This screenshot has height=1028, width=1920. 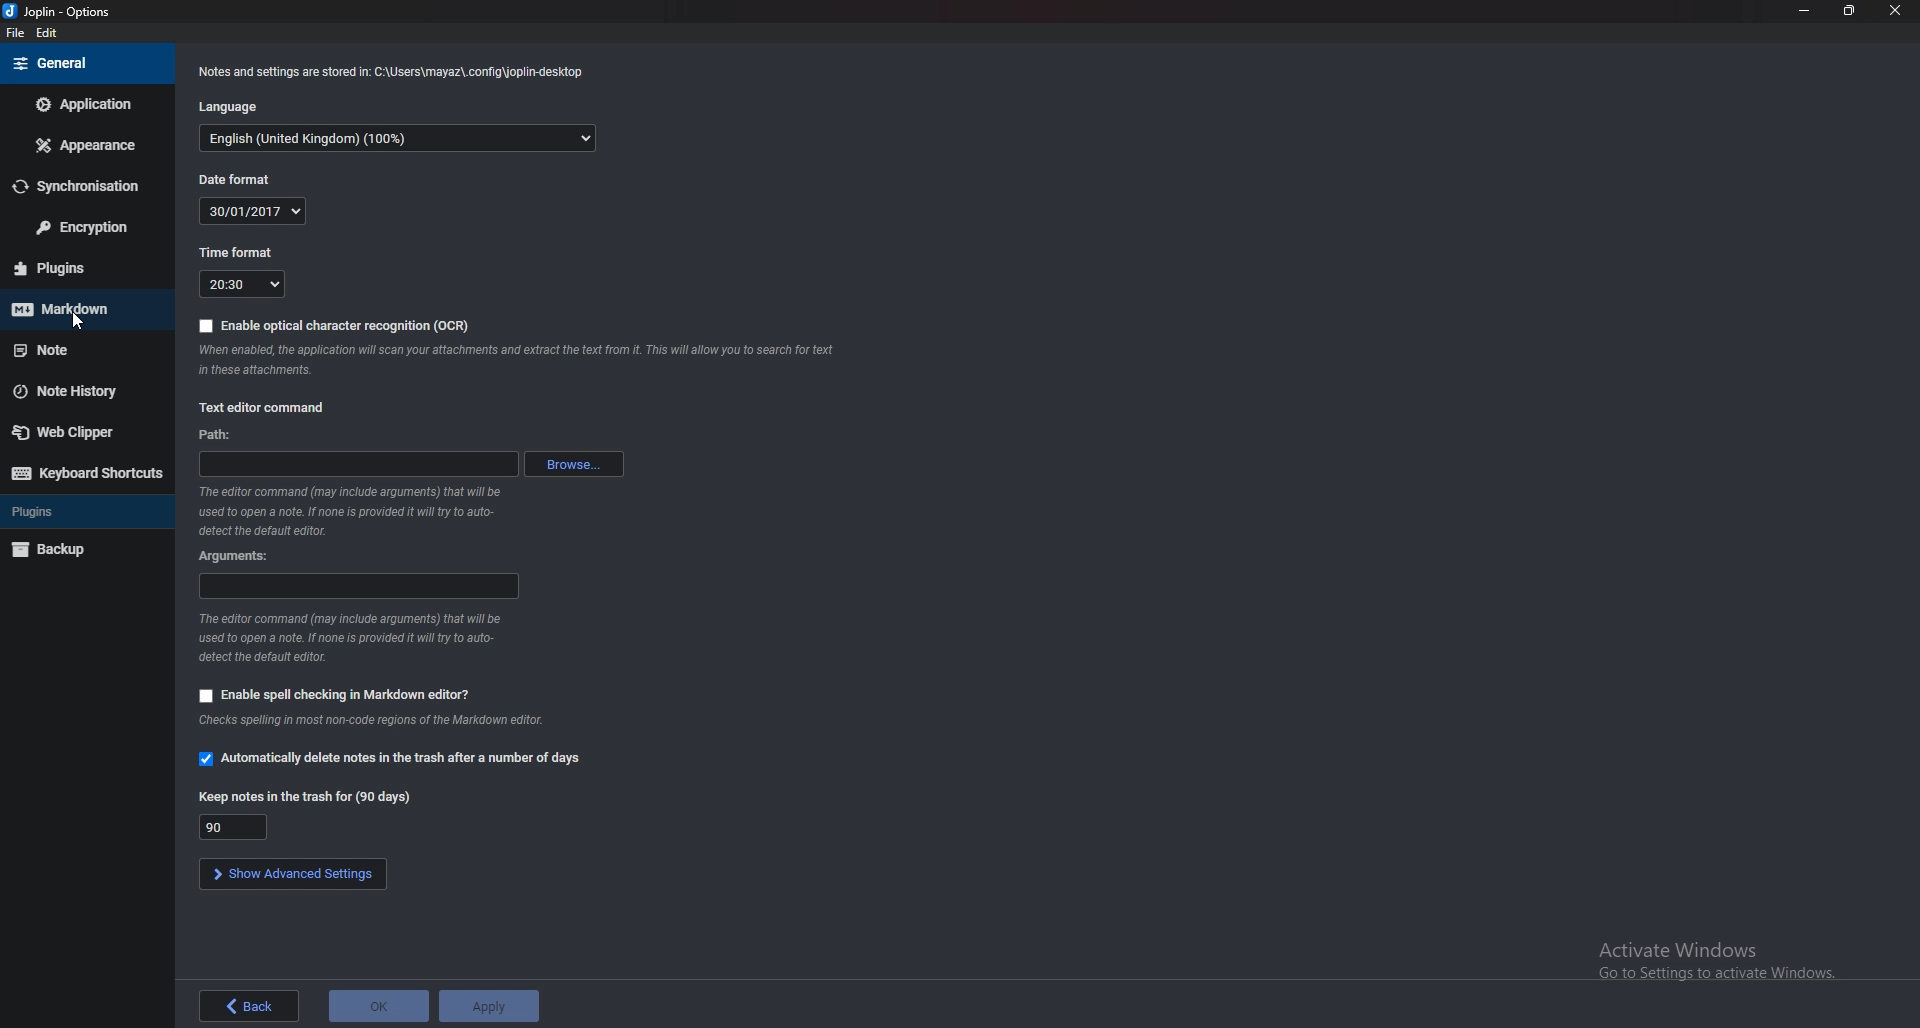 What do you see at coordinates (1716, 962) in the screenshot?
I see `Activate Windows
Go to Settings to activate Windows.` at bounding box center [1716, 962].